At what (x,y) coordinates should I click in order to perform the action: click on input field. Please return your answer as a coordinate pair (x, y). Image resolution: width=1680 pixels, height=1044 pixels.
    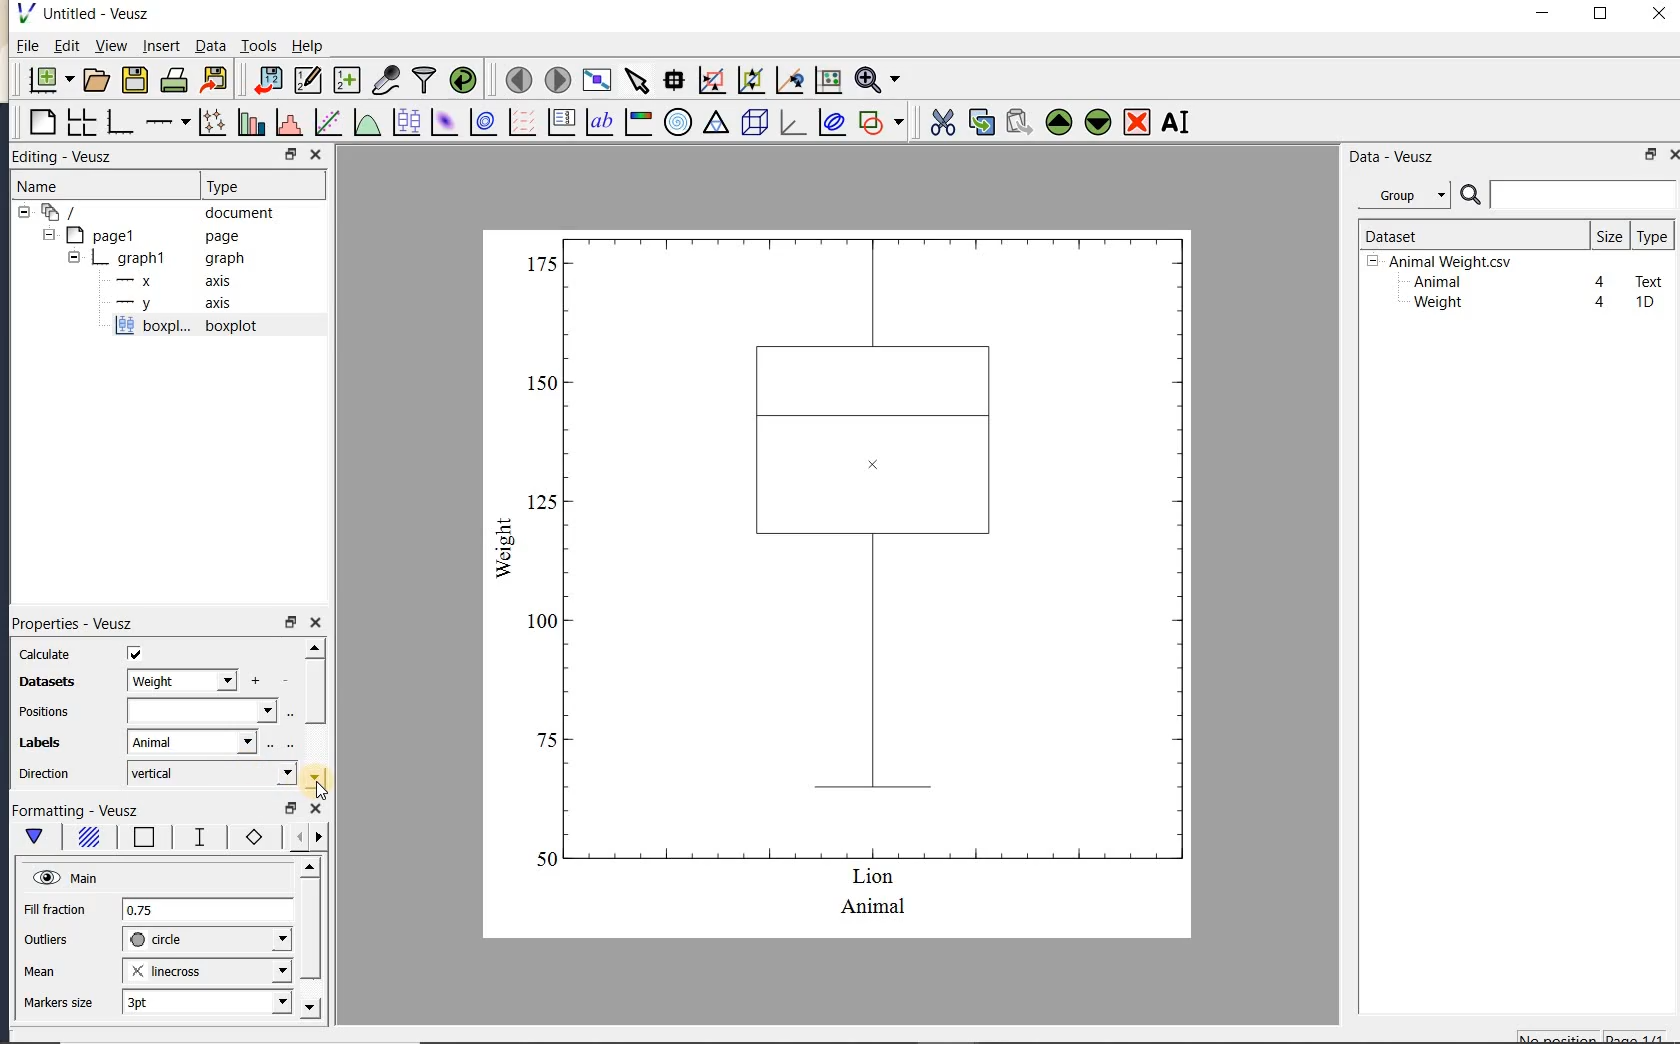
    Looking at the image, I should click on (201, 711).